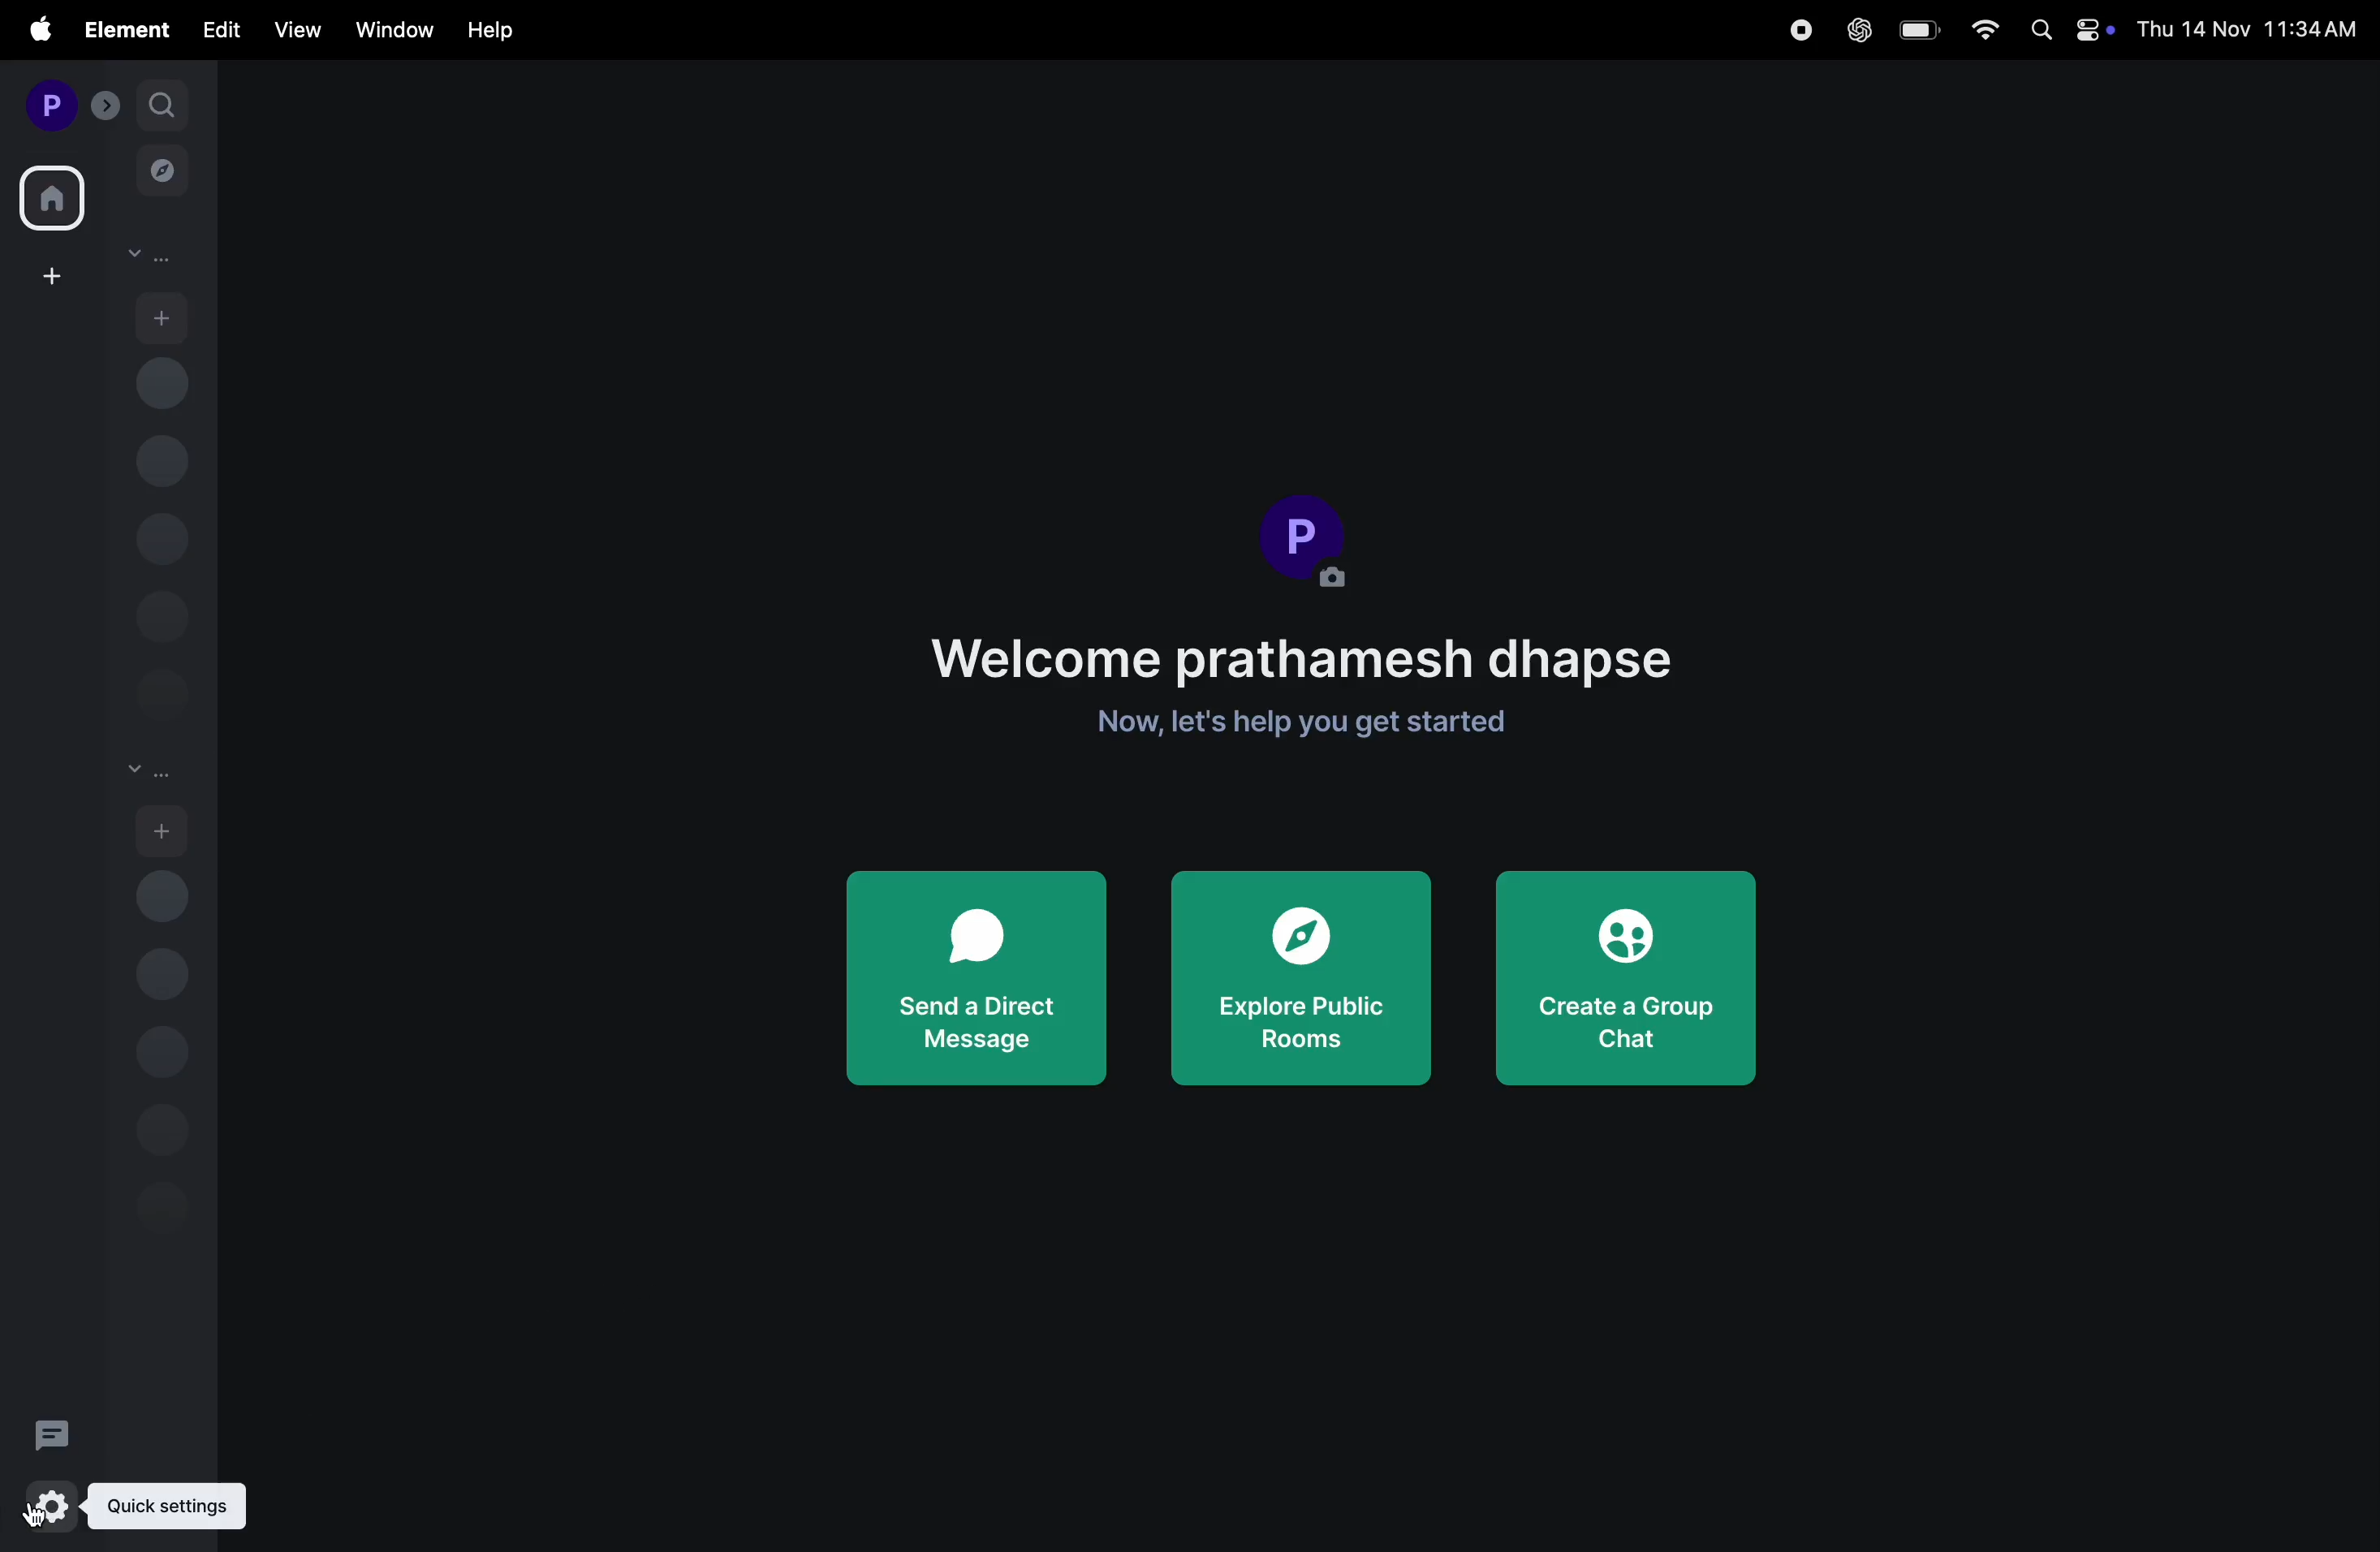 The width and height of the screenshot is (2380, 1552). I want to click on send direct msg, so click(976, 977).